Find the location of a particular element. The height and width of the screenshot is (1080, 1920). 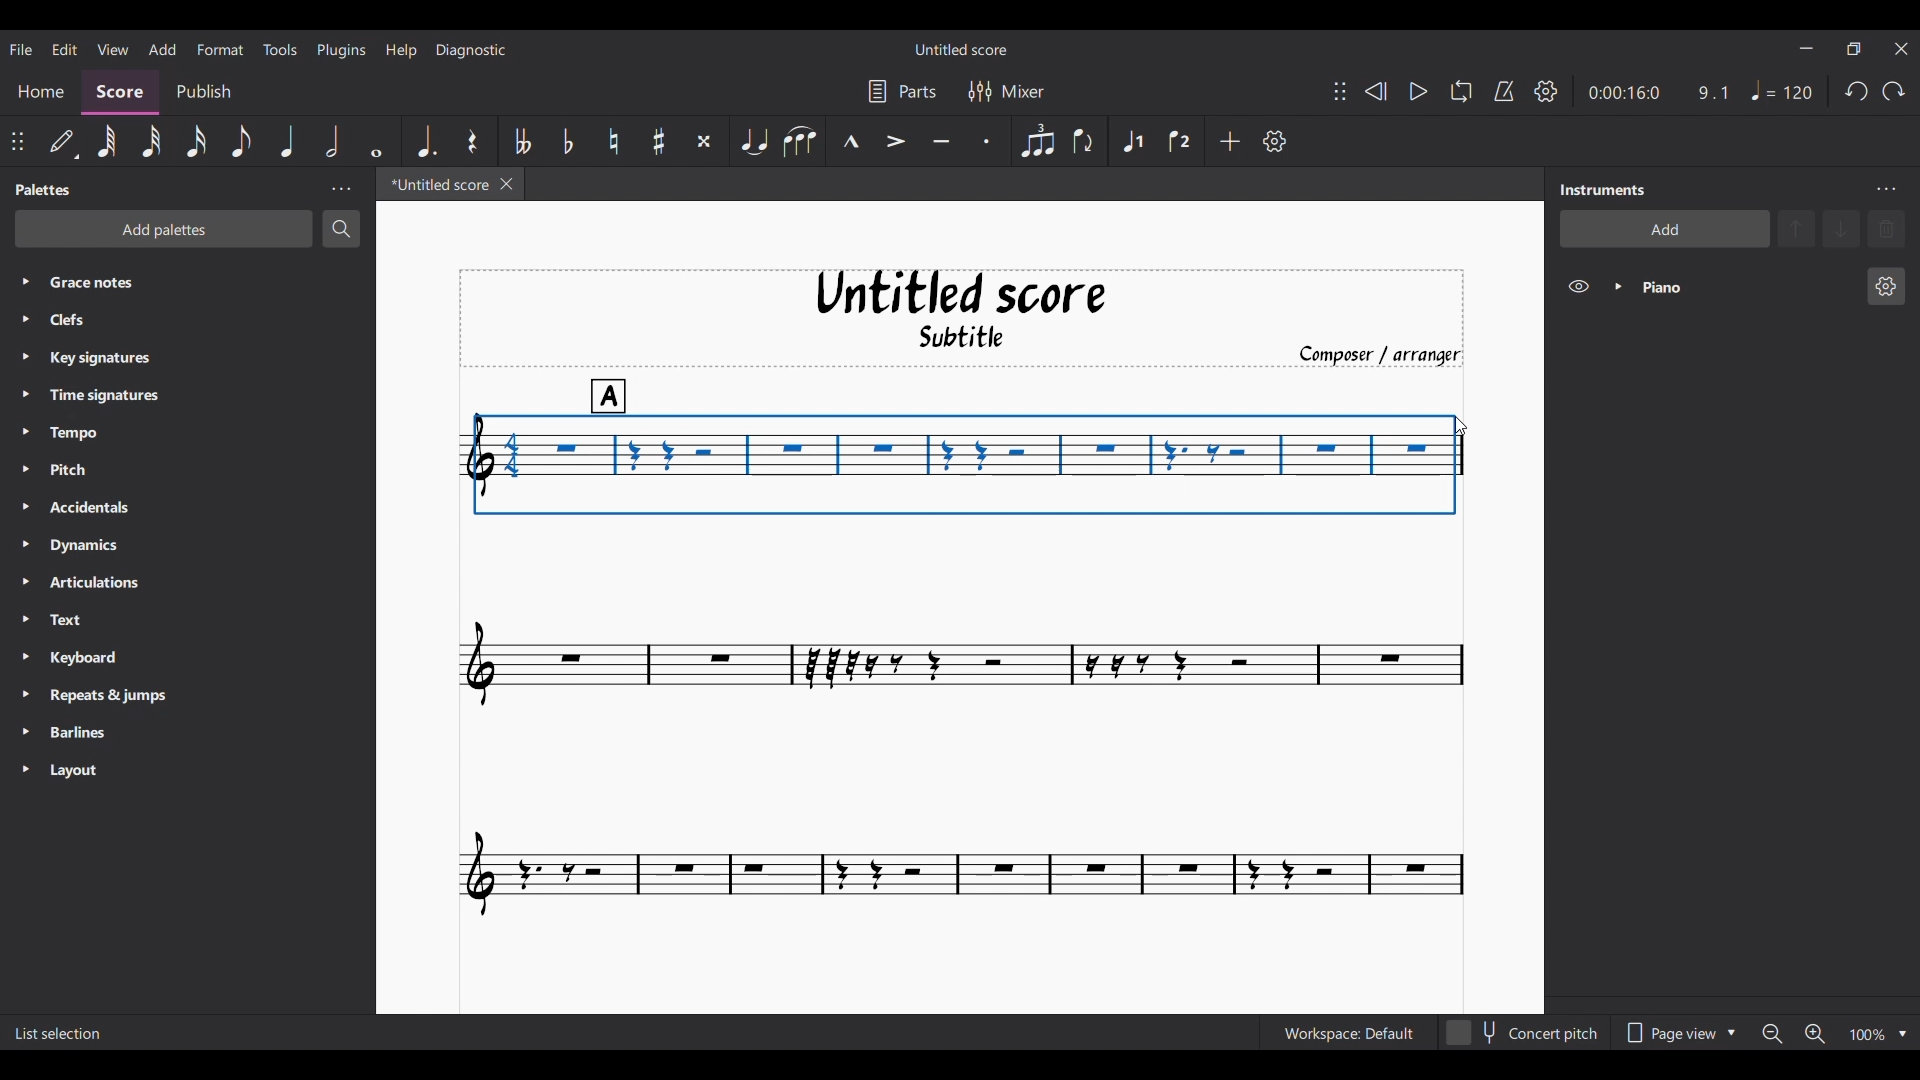

Rewind is located at coordinates (1375, 91).